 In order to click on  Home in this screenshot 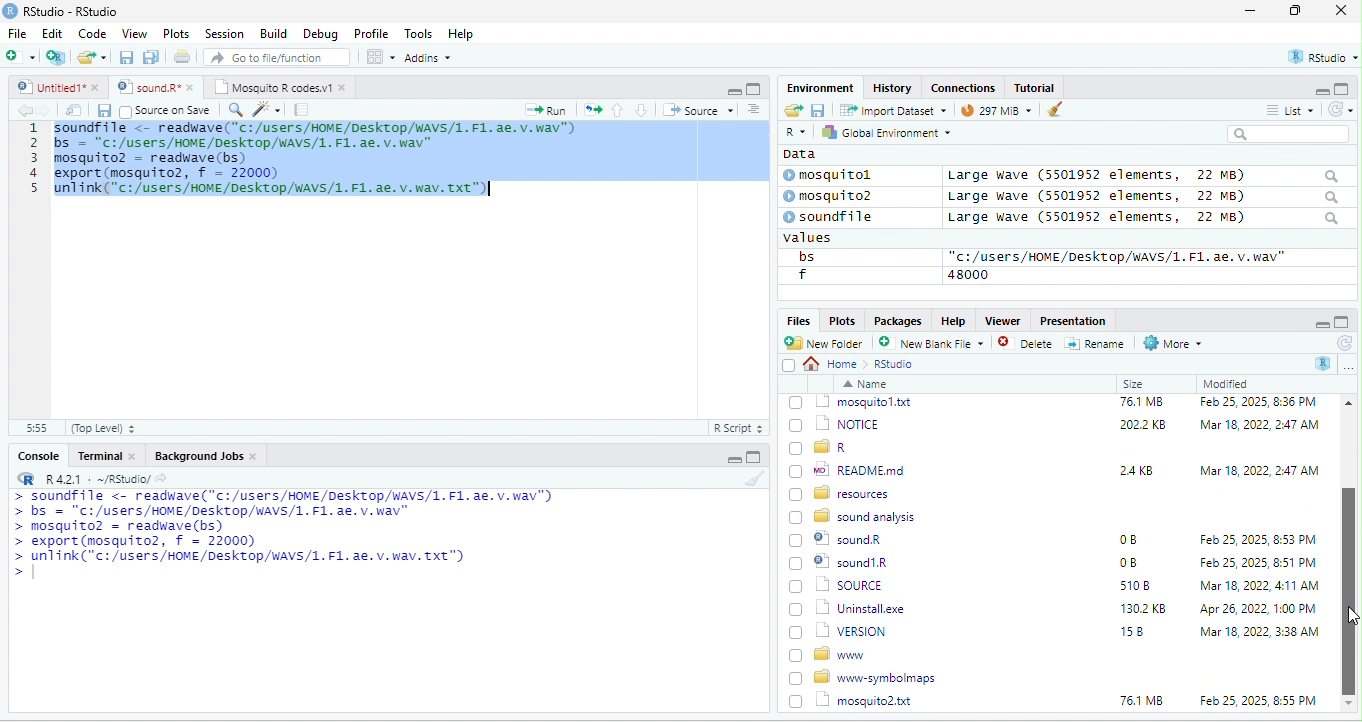, I will do `click(836, 363)`.